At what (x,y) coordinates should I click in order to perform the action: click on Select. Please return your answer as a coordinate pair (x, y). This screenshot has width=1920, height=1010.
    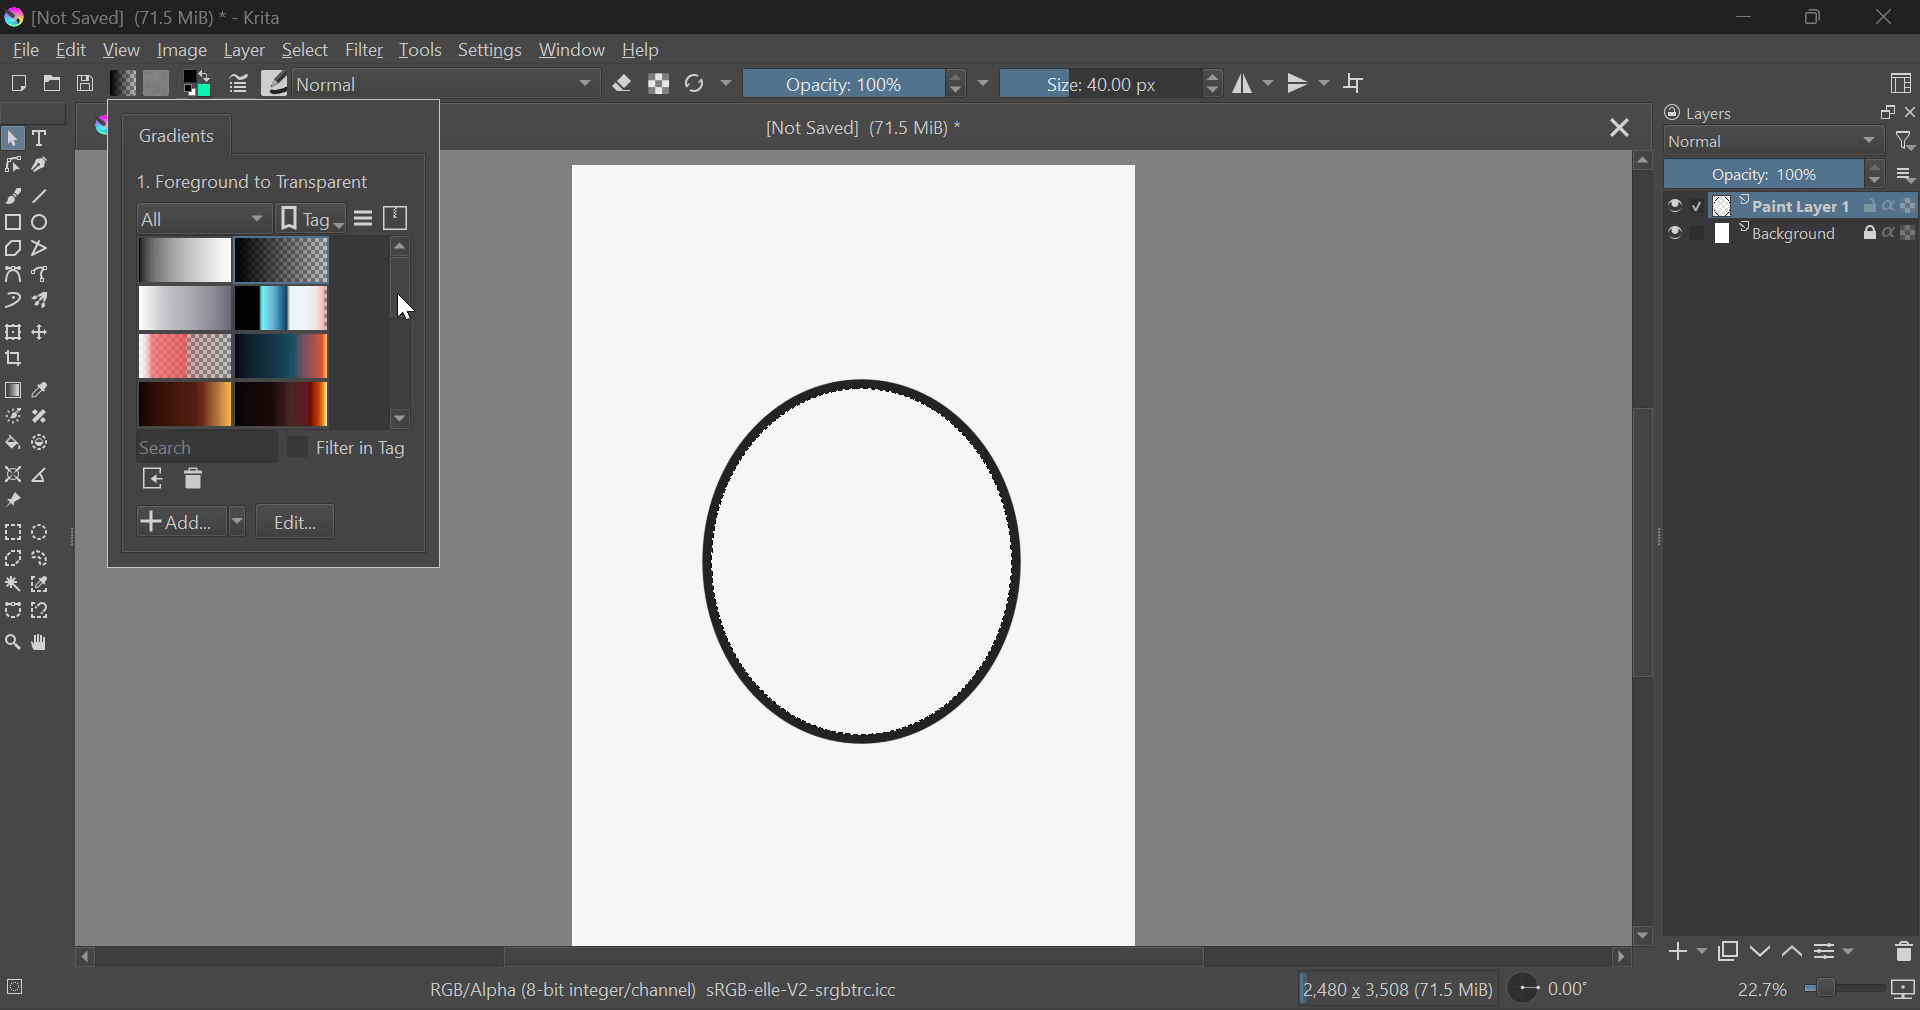
    Looking at the image, I should click on (306, 53).